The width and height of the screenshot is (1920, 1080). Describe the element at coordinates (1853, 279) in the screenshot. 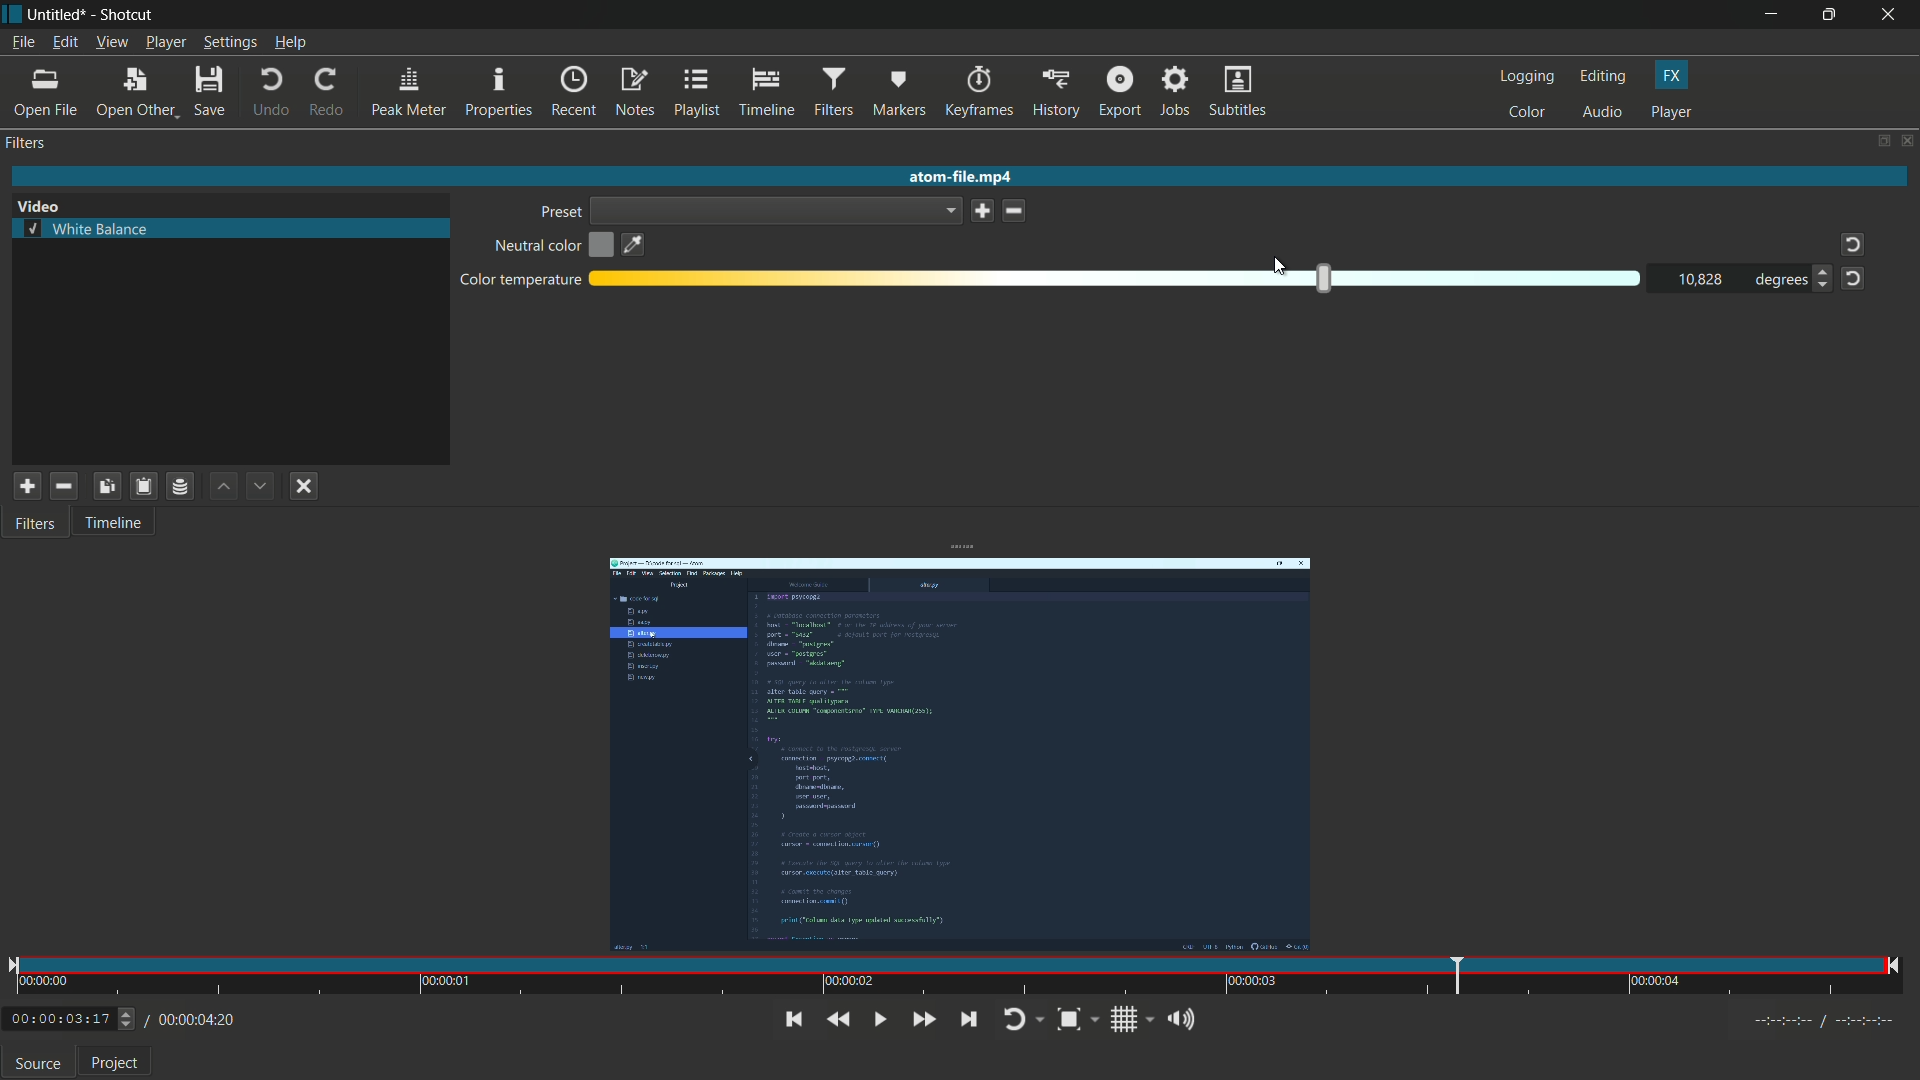

I see `reset to default` at that location.